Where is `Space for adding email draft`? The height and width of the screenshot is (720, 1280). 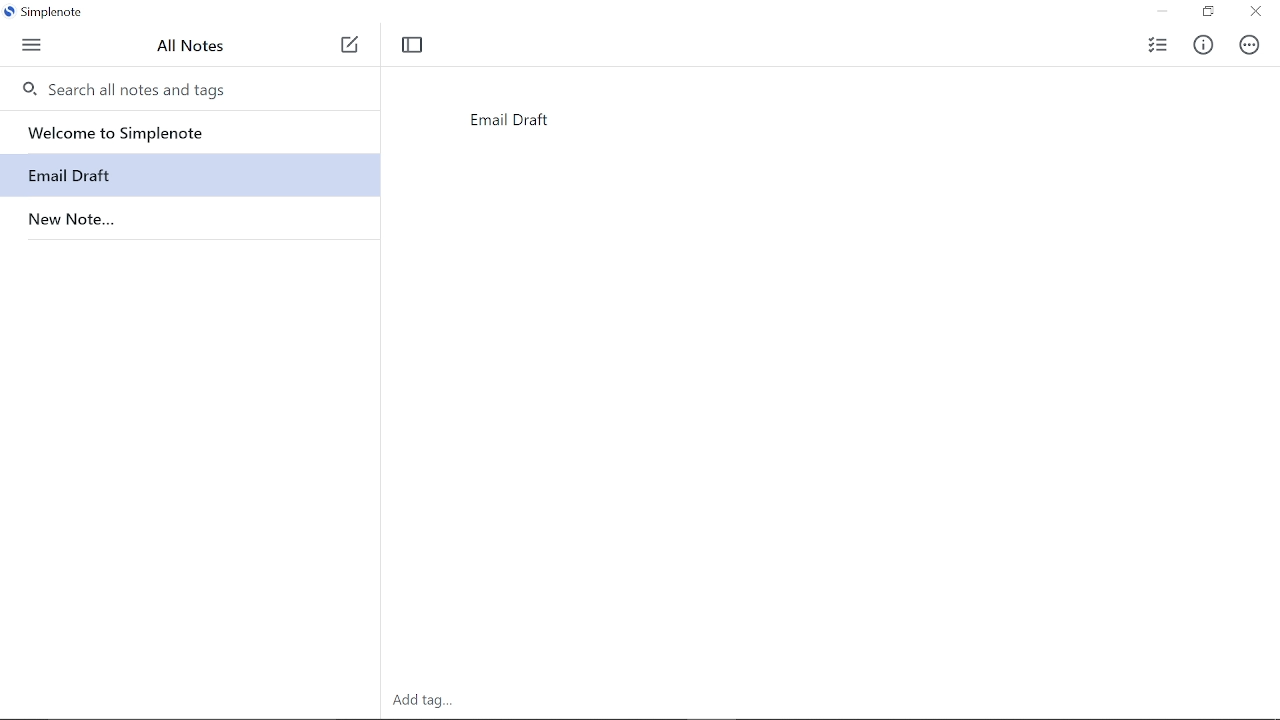 Space for adding email draft is located at coordinates (792, 401).